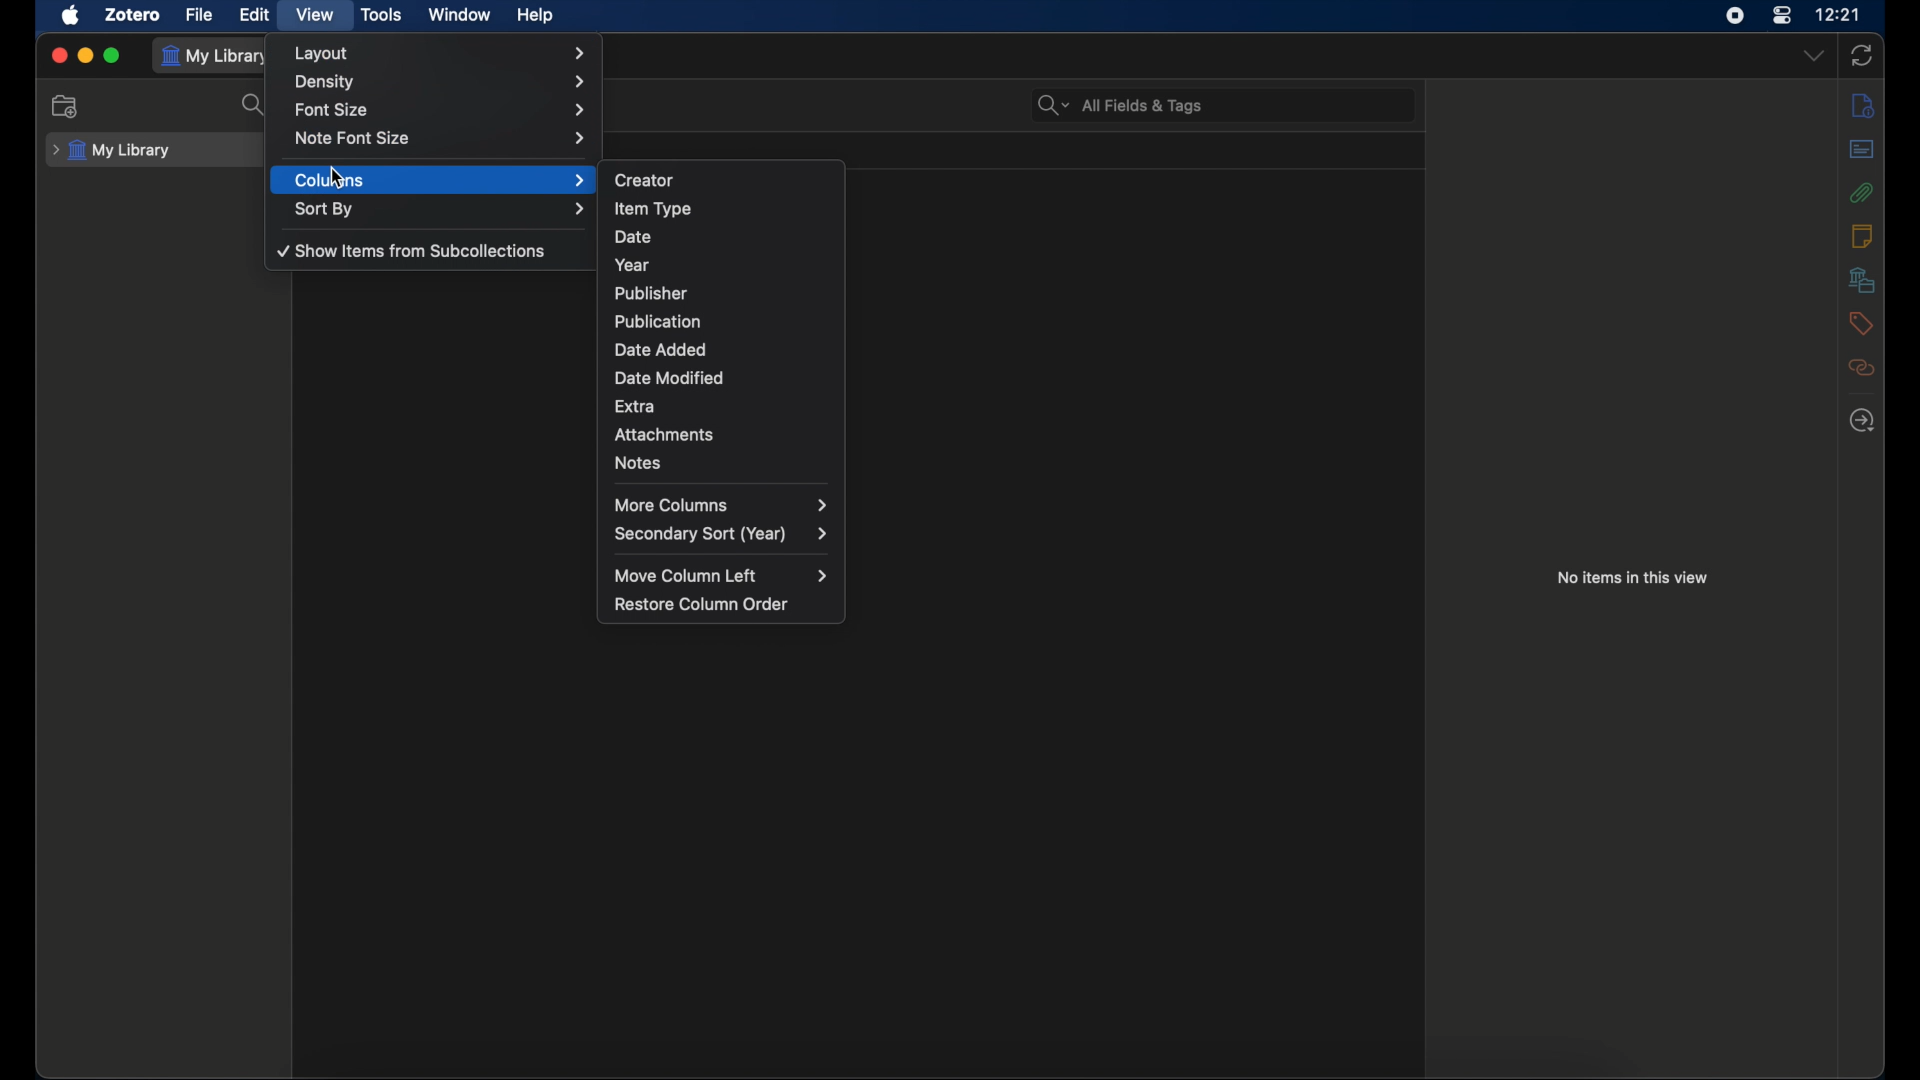  Describe the element at coordinates (460, 15) in the screenshot. I see `window` at that location.